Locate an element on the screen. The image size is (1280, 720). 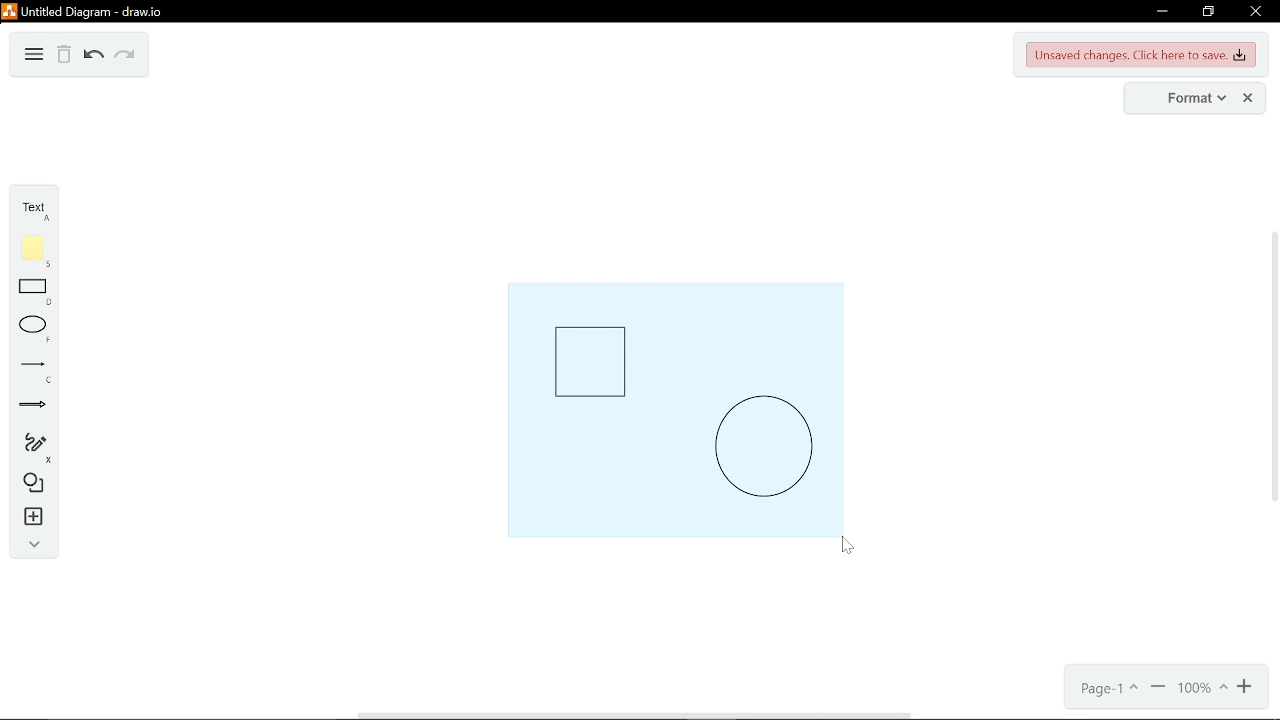
collapse is located at coordinates (31, 548).